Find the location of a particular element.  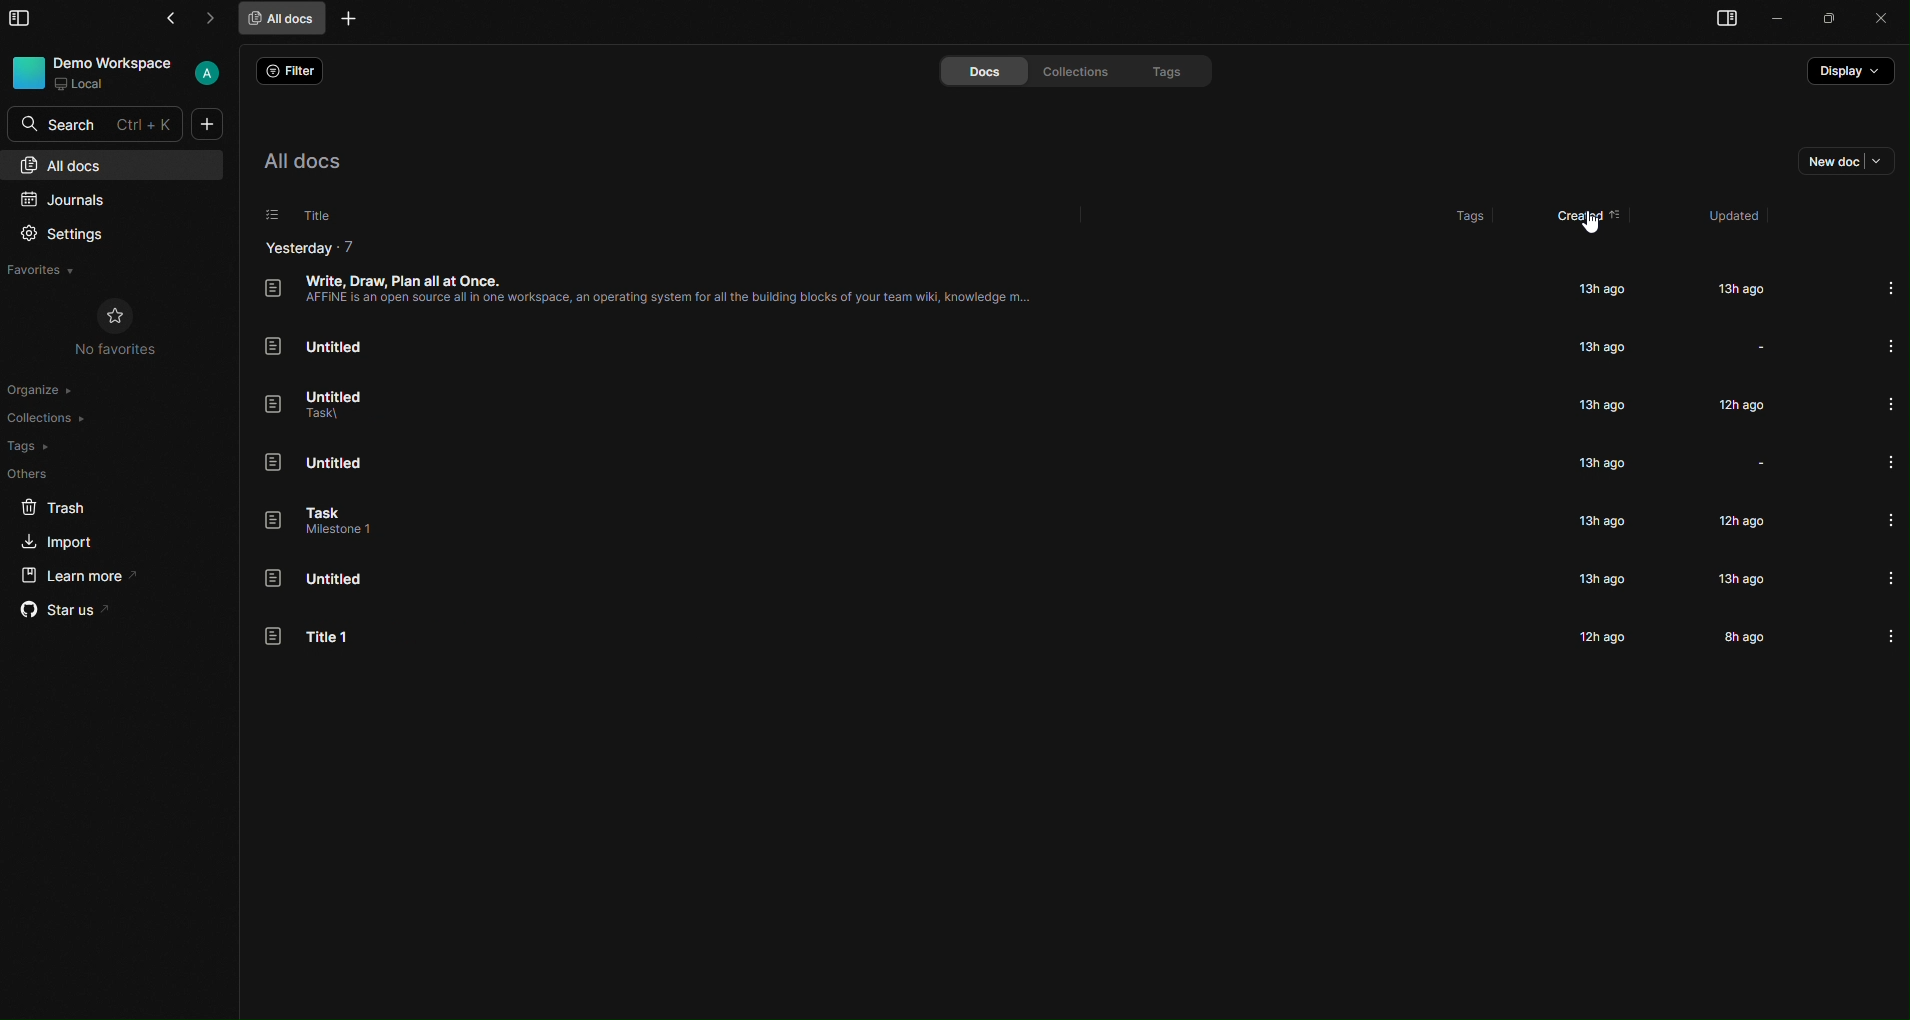

go back is located at coordinates (176, 18).